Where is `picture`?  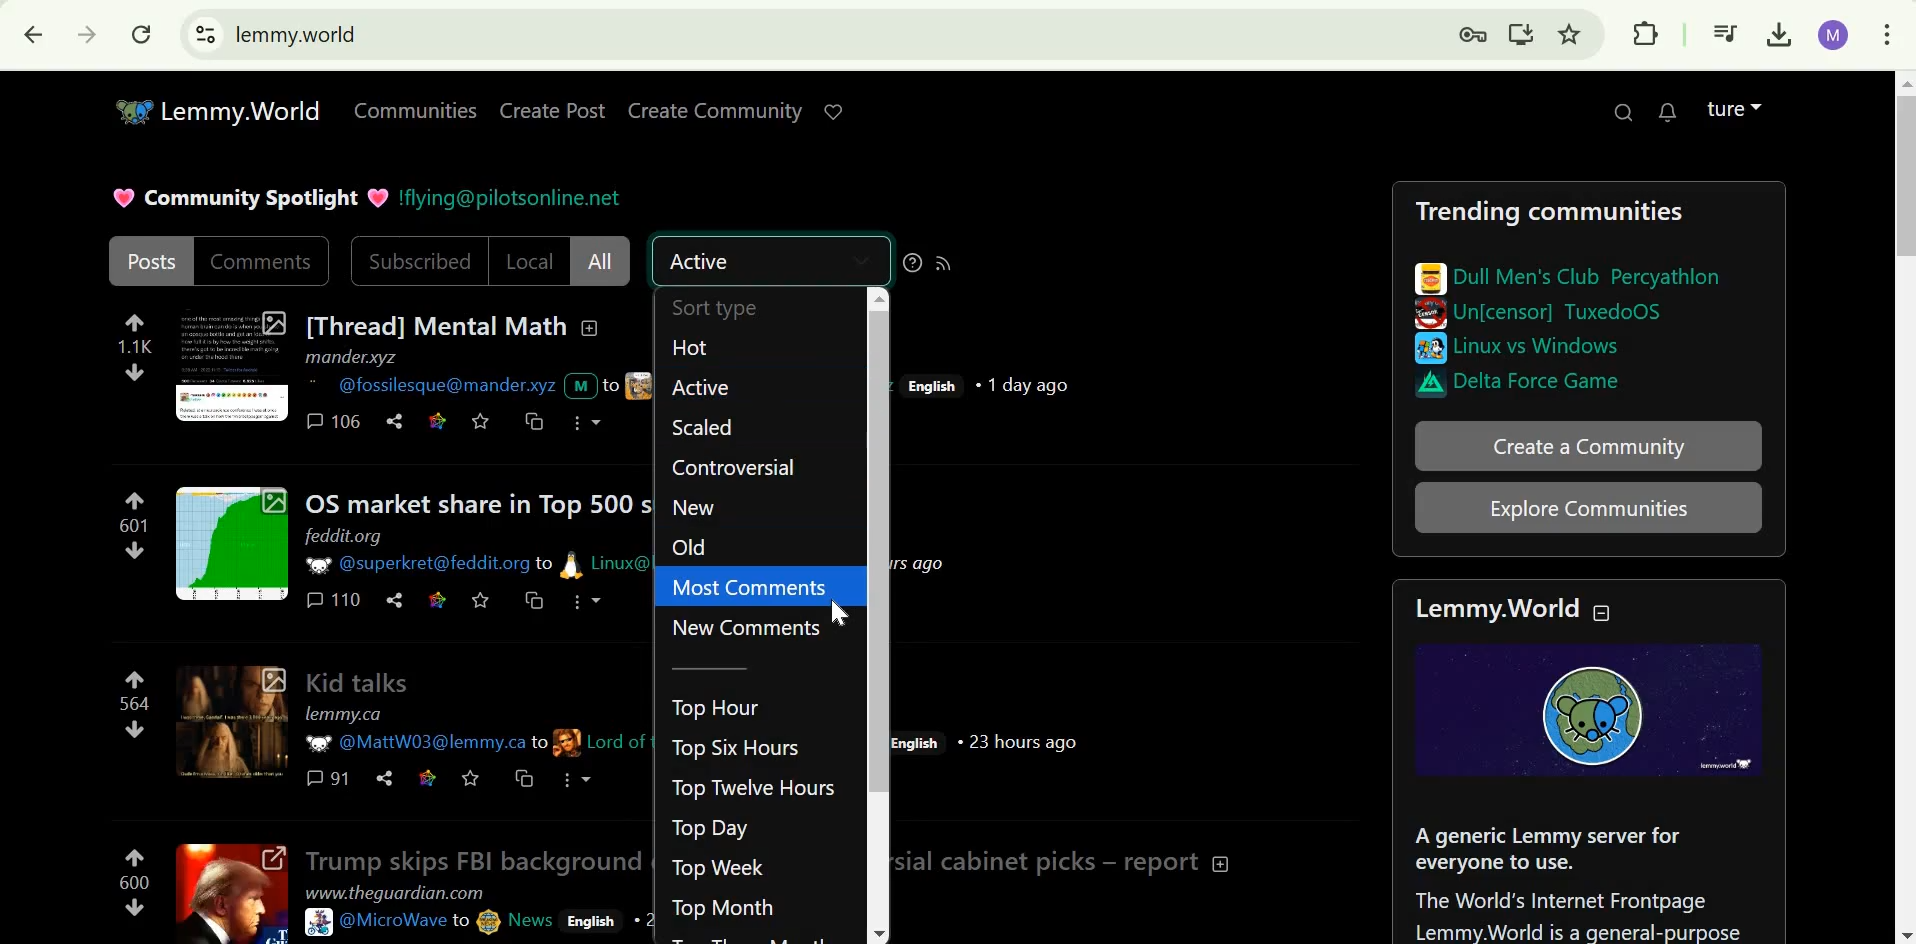 picture is located at coordinates (567, 741).